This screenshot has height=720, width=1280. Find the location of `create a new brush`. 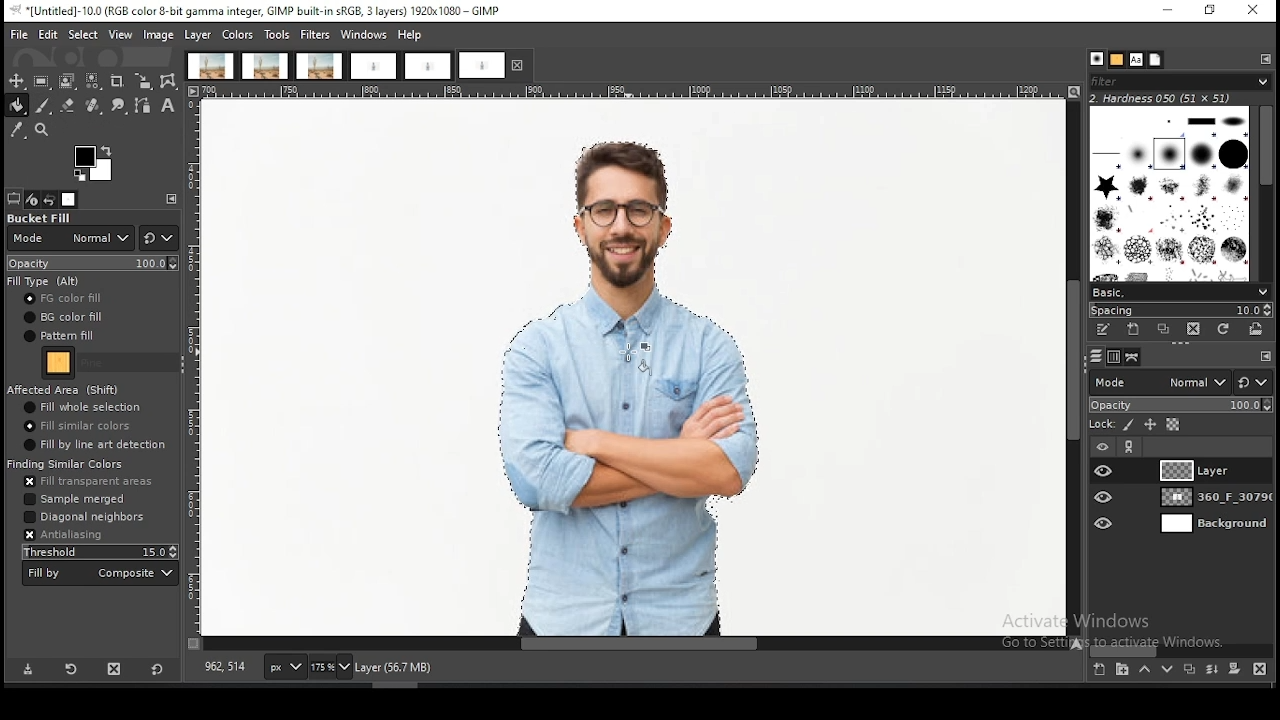

create a new brush is located at coordinates (1134, 330).